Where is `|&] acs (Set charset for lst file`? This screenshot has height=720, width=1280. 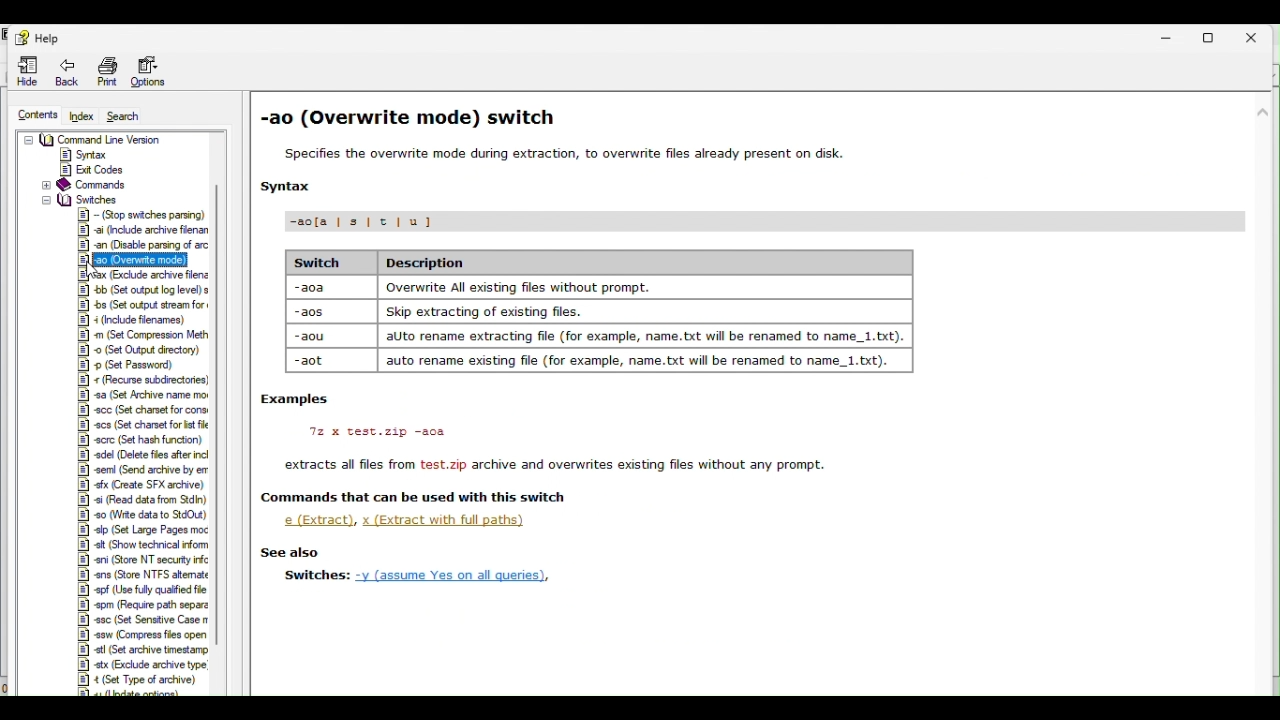
|&] acs (Set charset for lst file is located at coordinates (138, 425).